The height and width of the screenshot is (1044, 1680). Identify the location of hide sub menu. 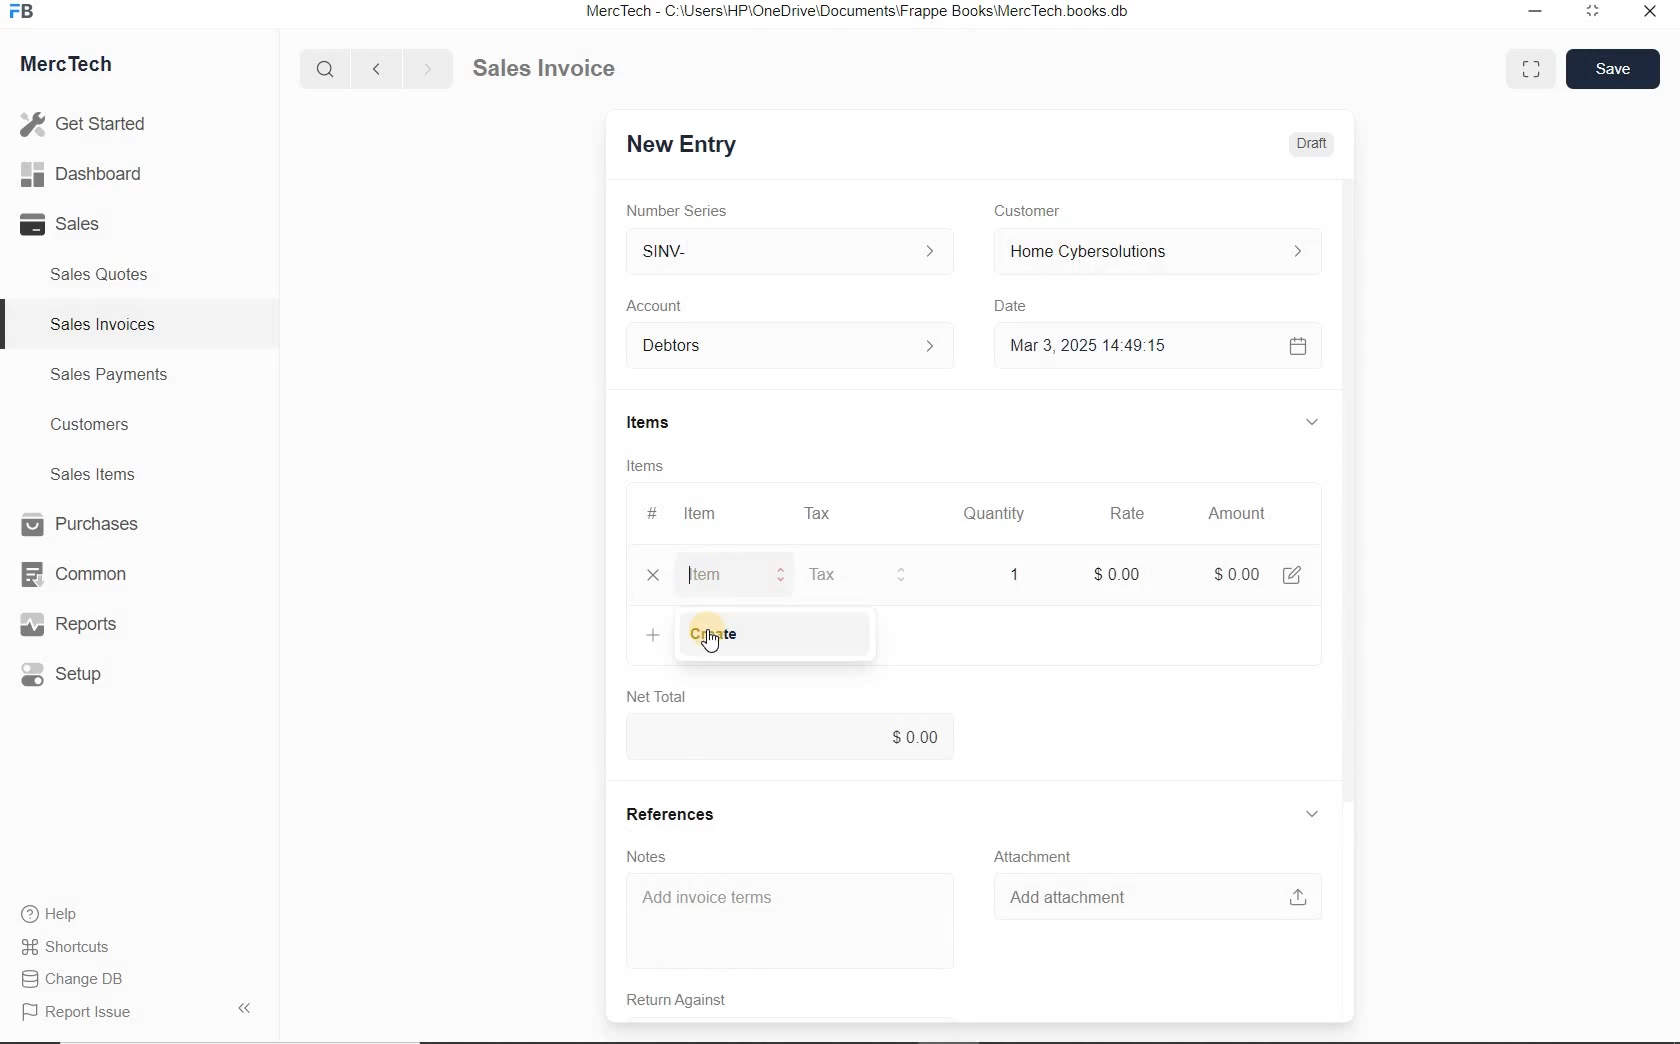
(1312, 815).